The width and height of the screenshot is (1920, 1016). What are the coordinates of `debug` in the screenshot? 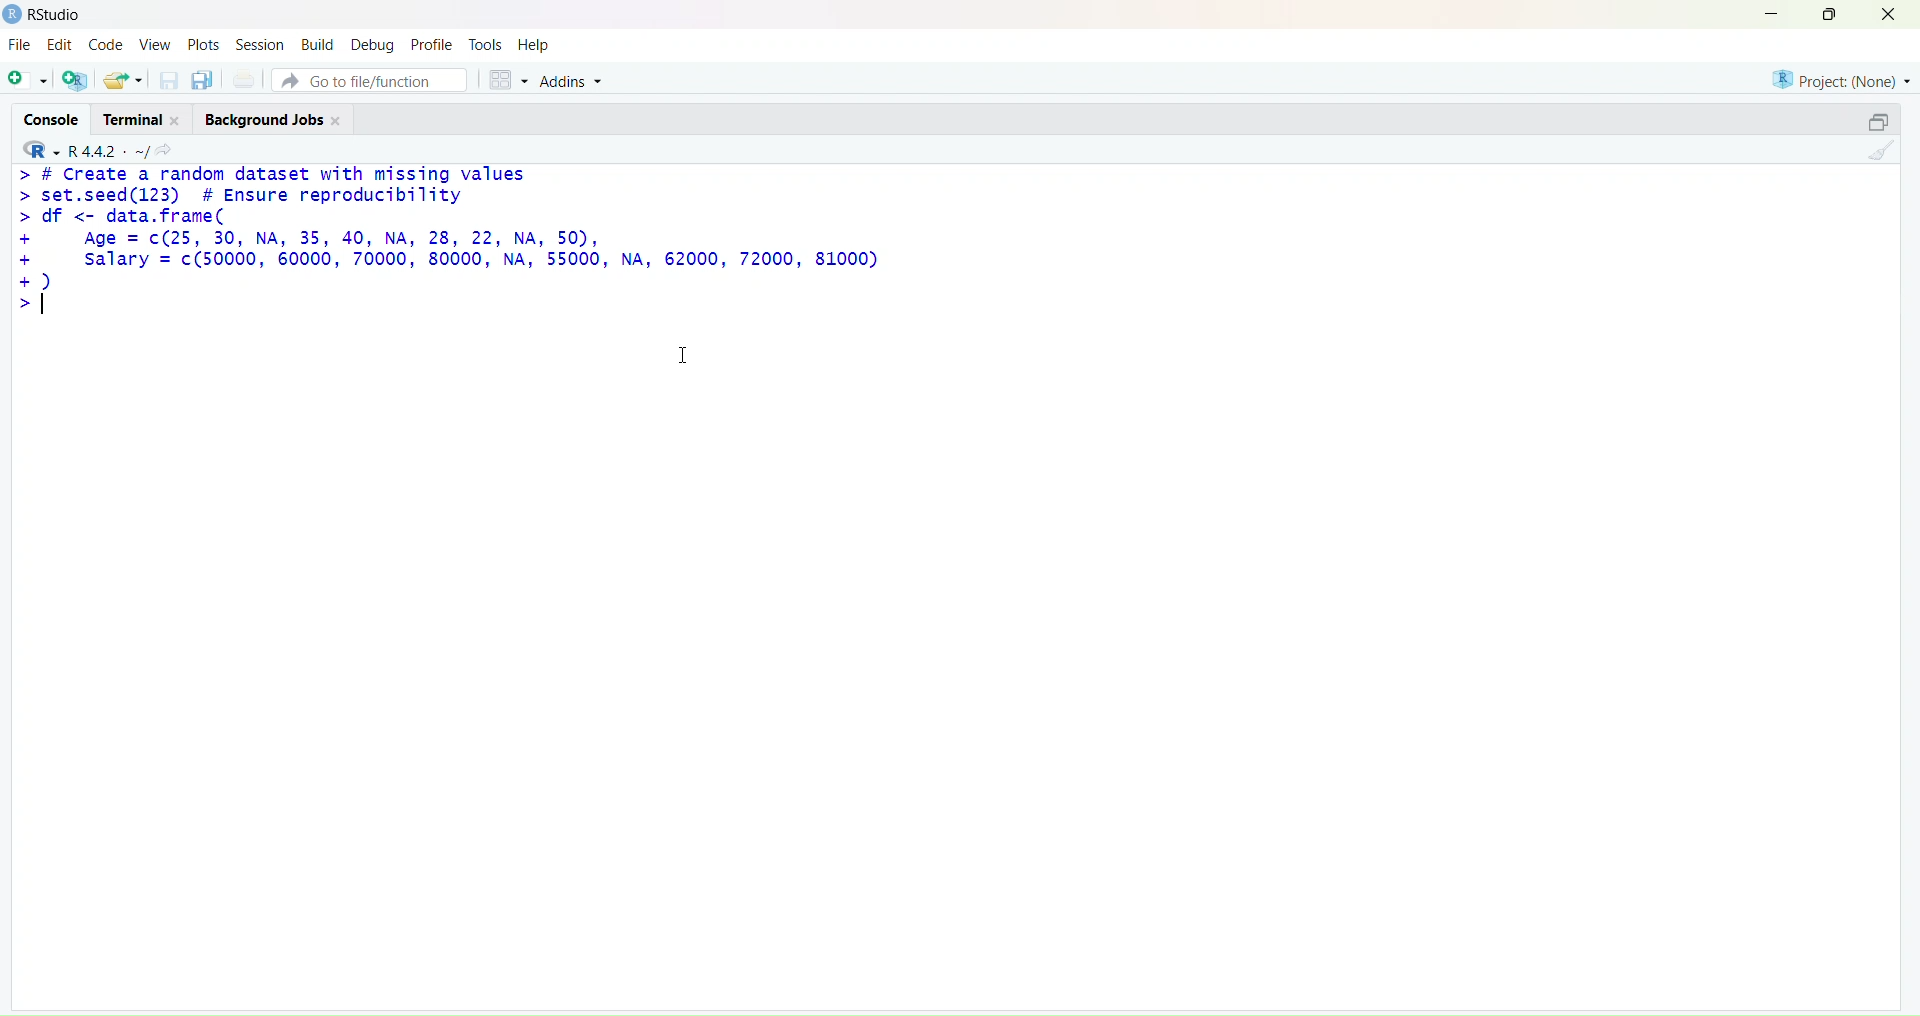 It's located at (370, 46).